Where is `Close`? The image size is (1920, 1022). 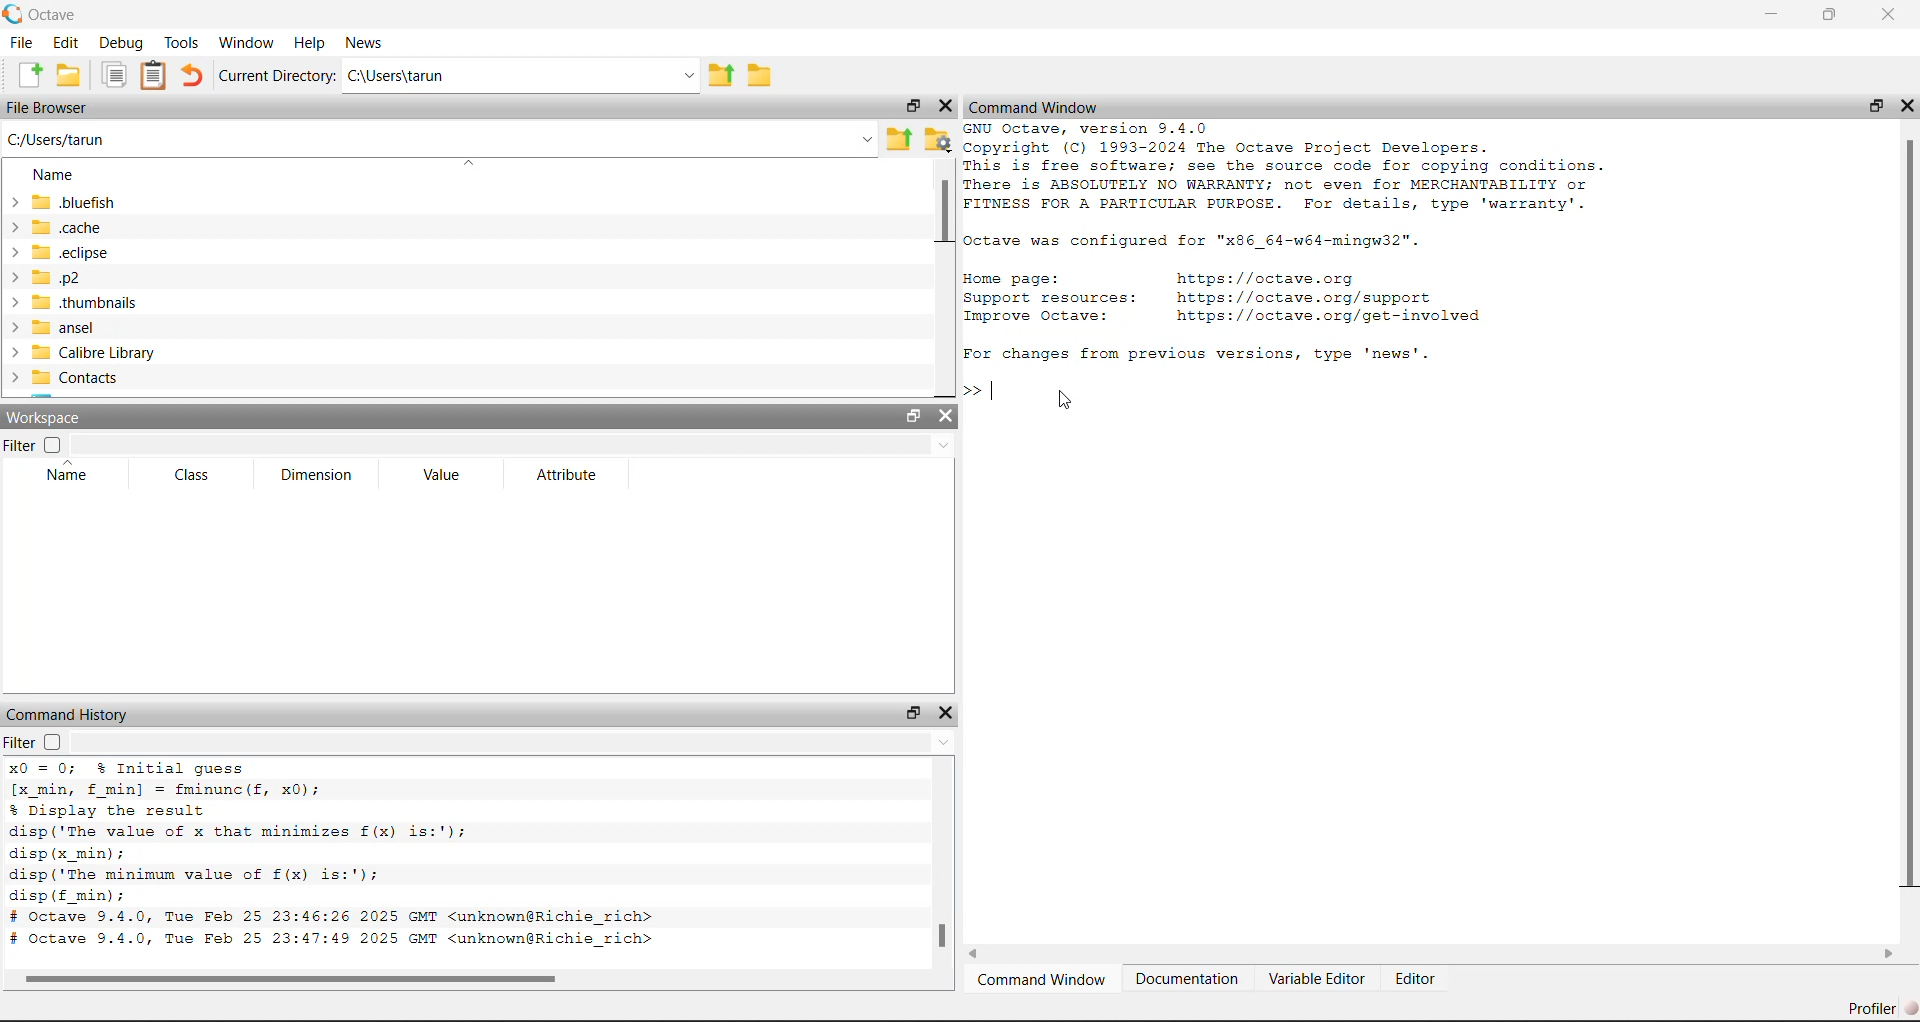
Close is located at coordinates (1908, 102).